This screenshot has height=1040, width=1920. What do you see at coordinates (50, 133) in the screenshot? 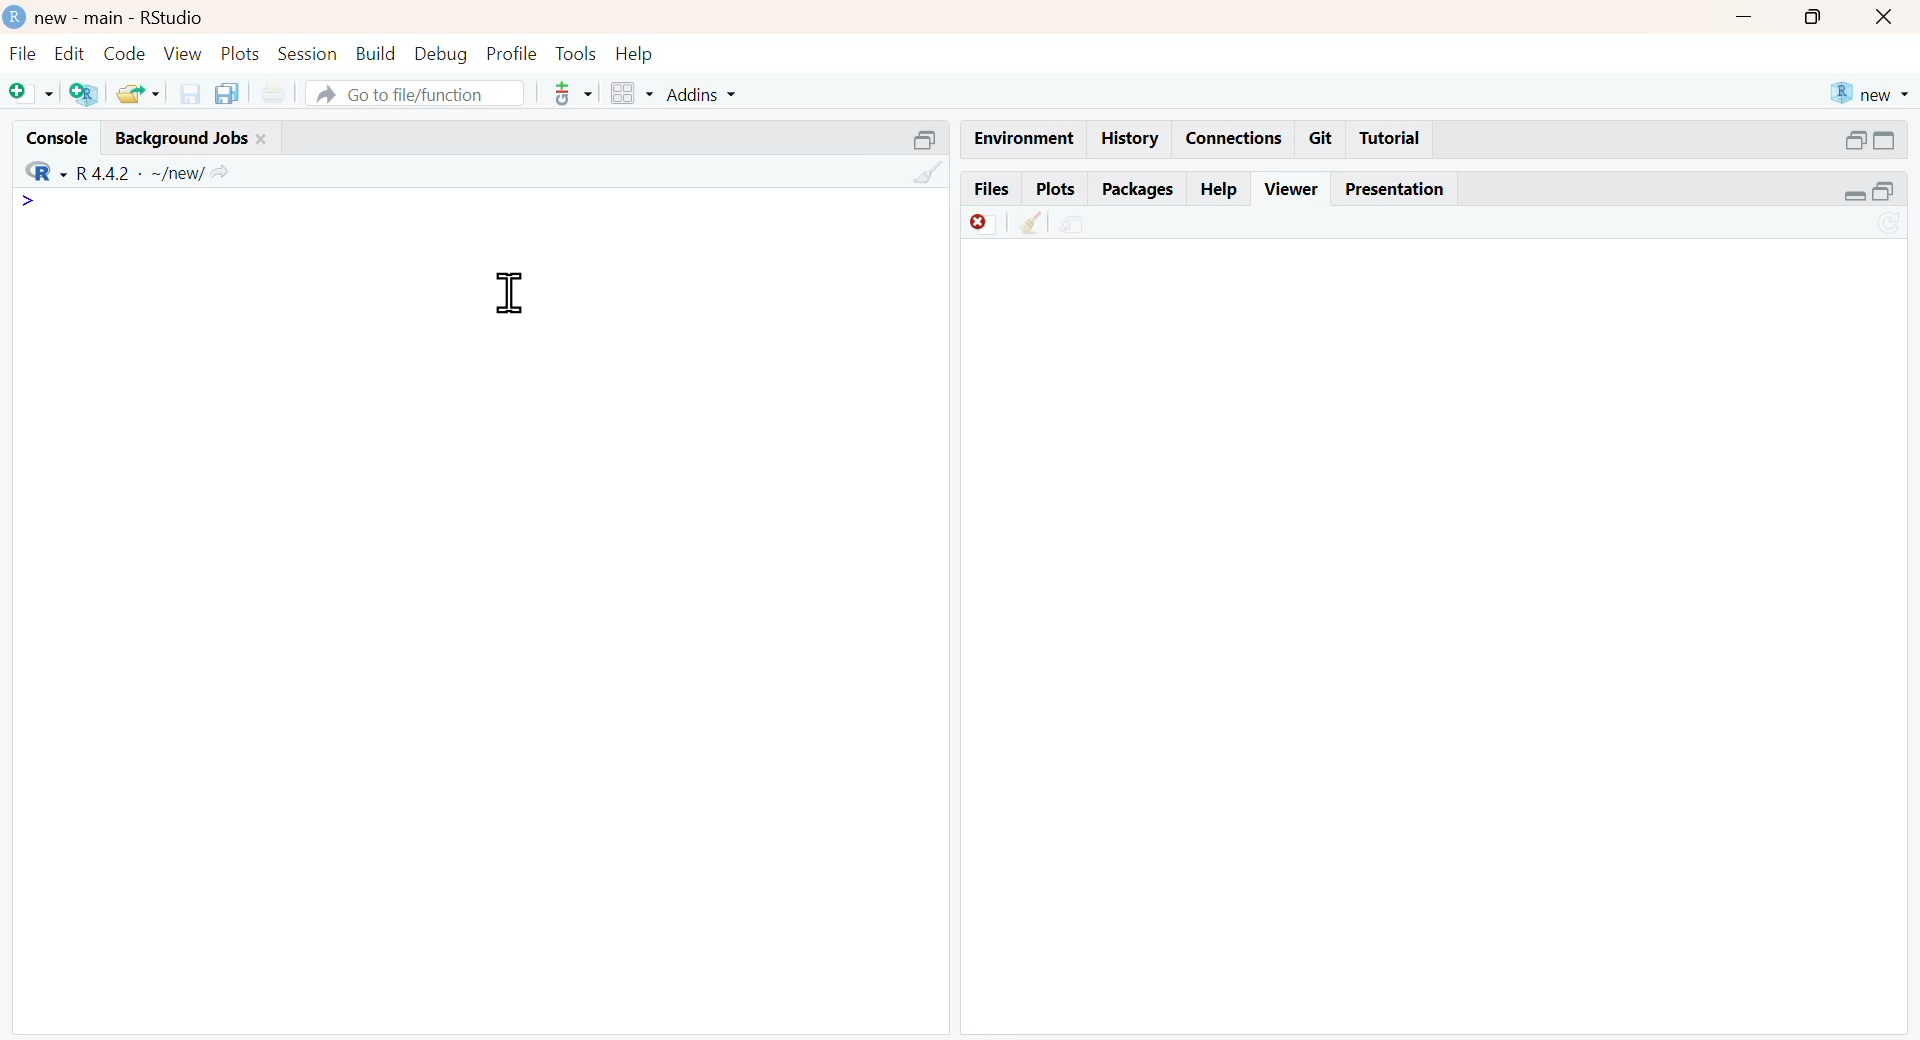
I see `Console` at bounding box center [50, 133].